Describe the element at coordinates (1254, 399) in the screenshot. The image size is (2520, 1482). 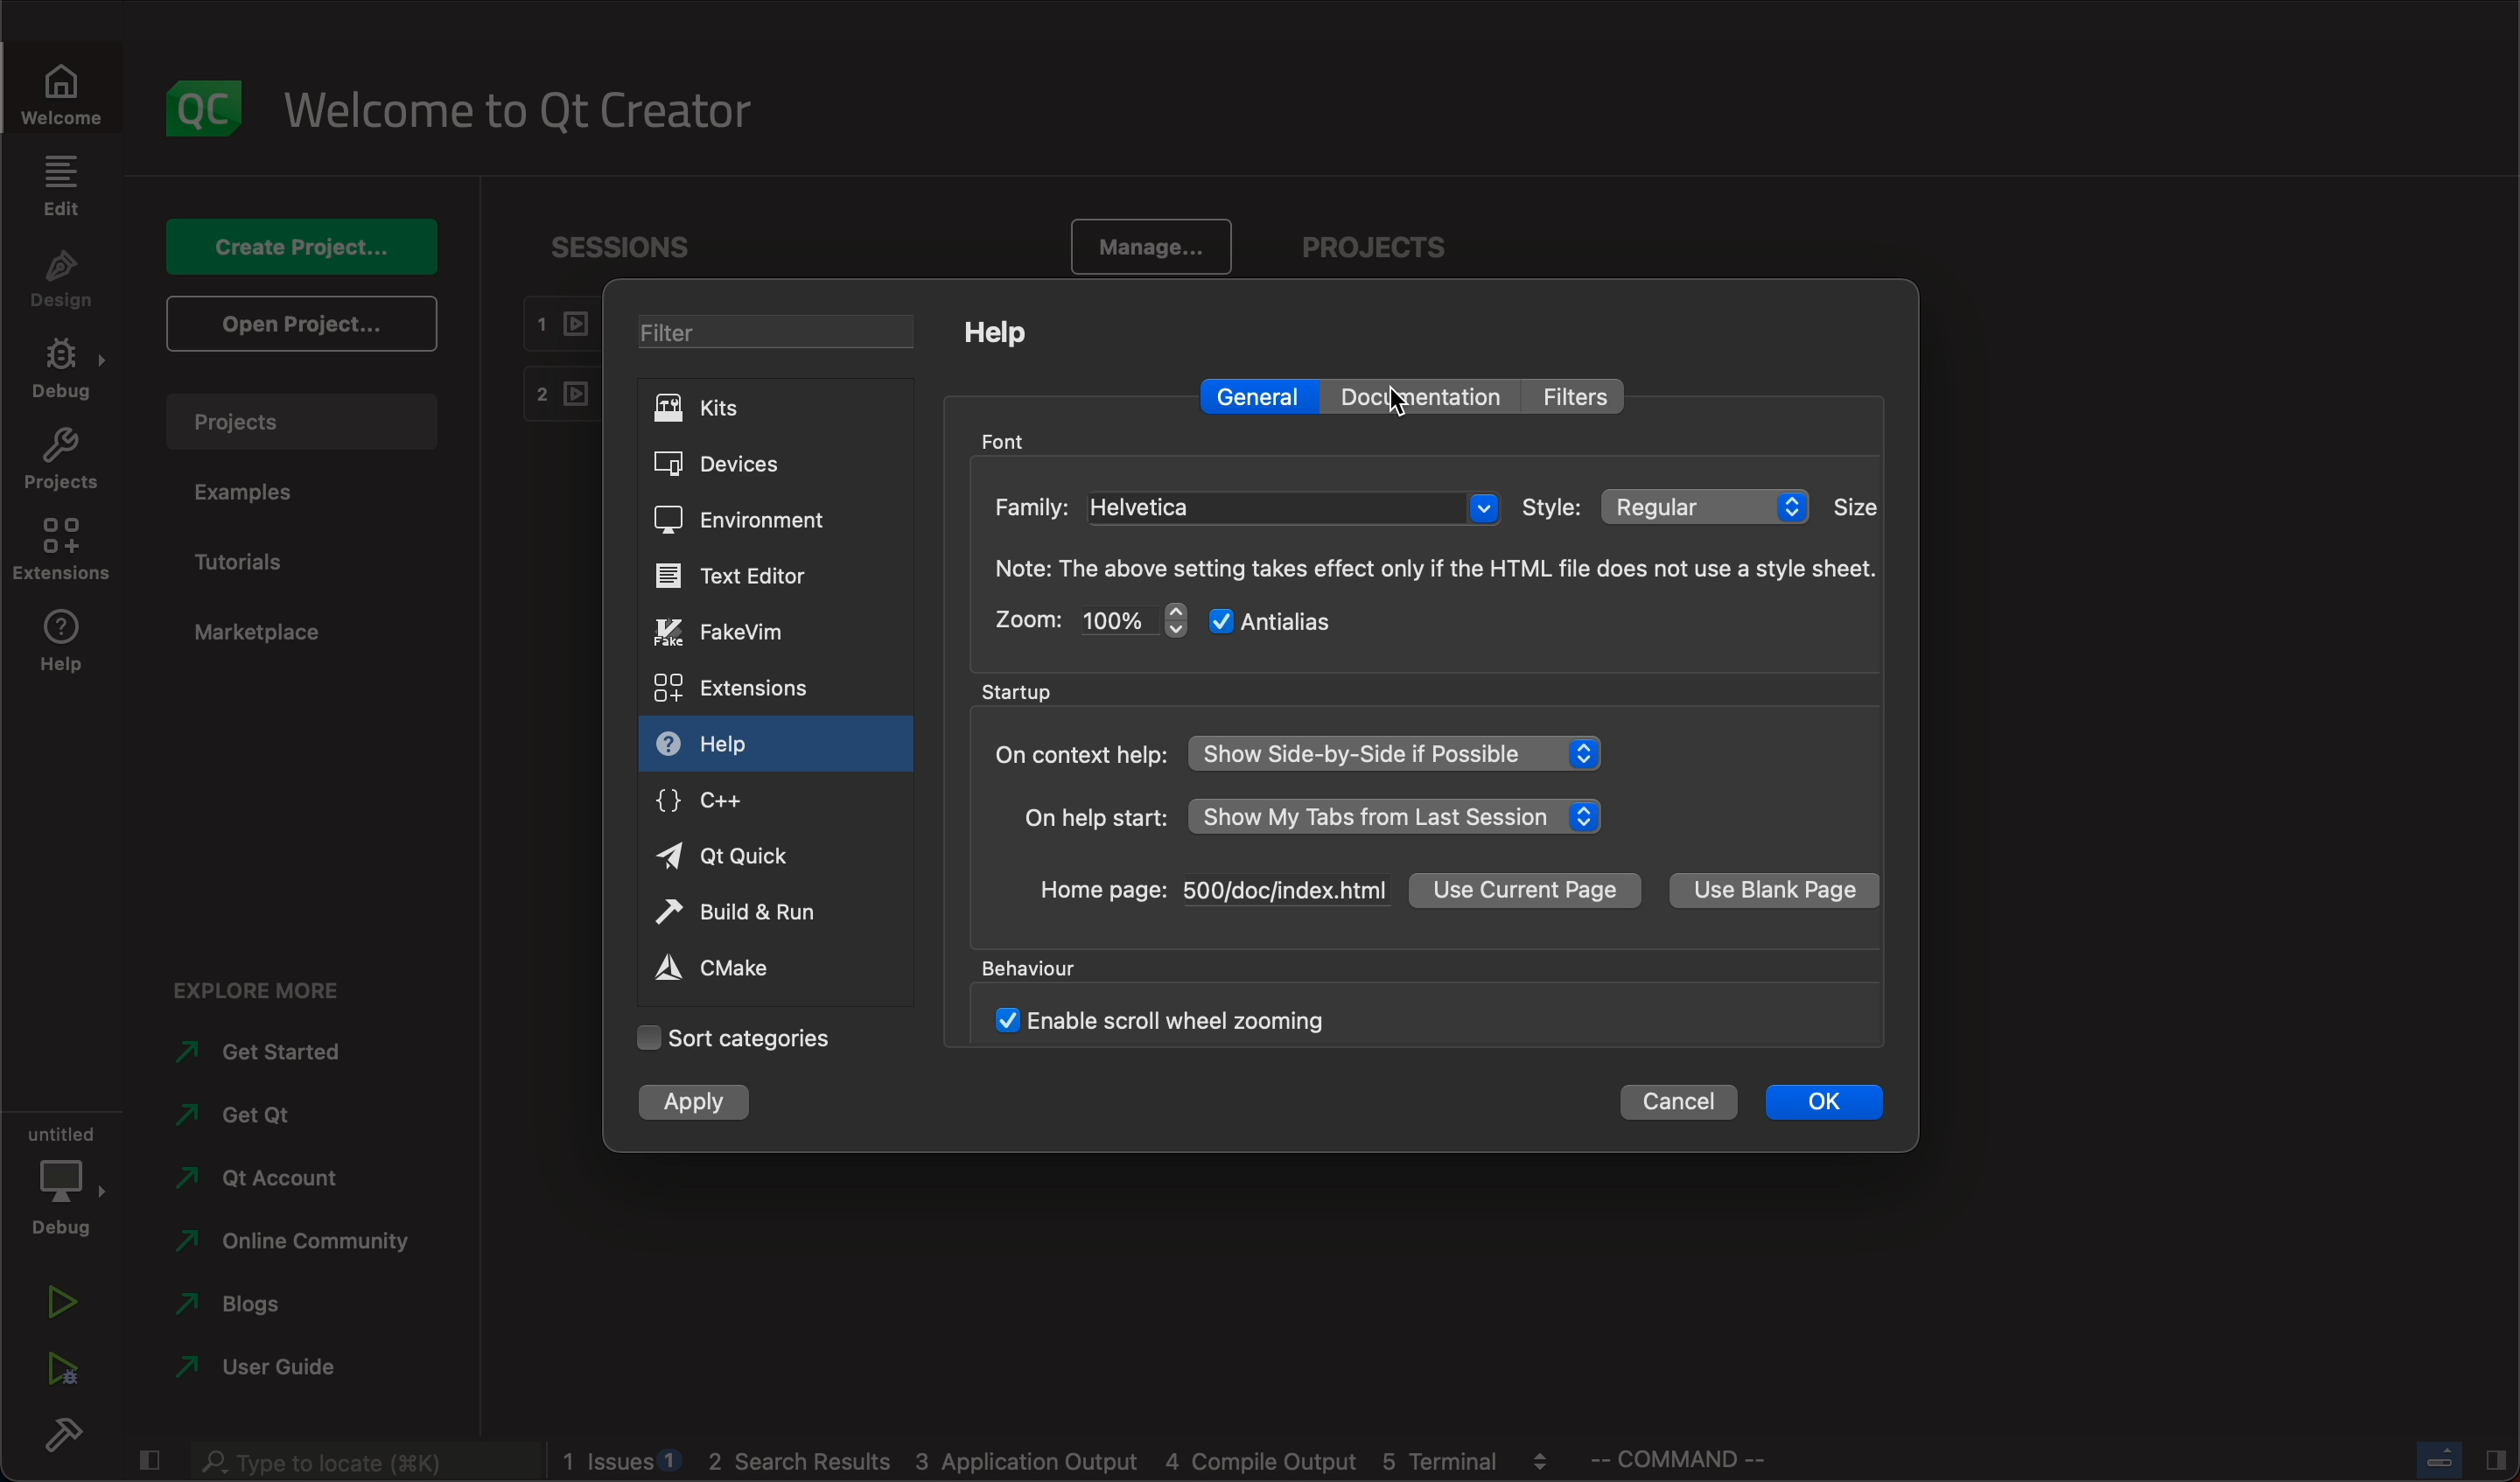
I see `general` at that location.